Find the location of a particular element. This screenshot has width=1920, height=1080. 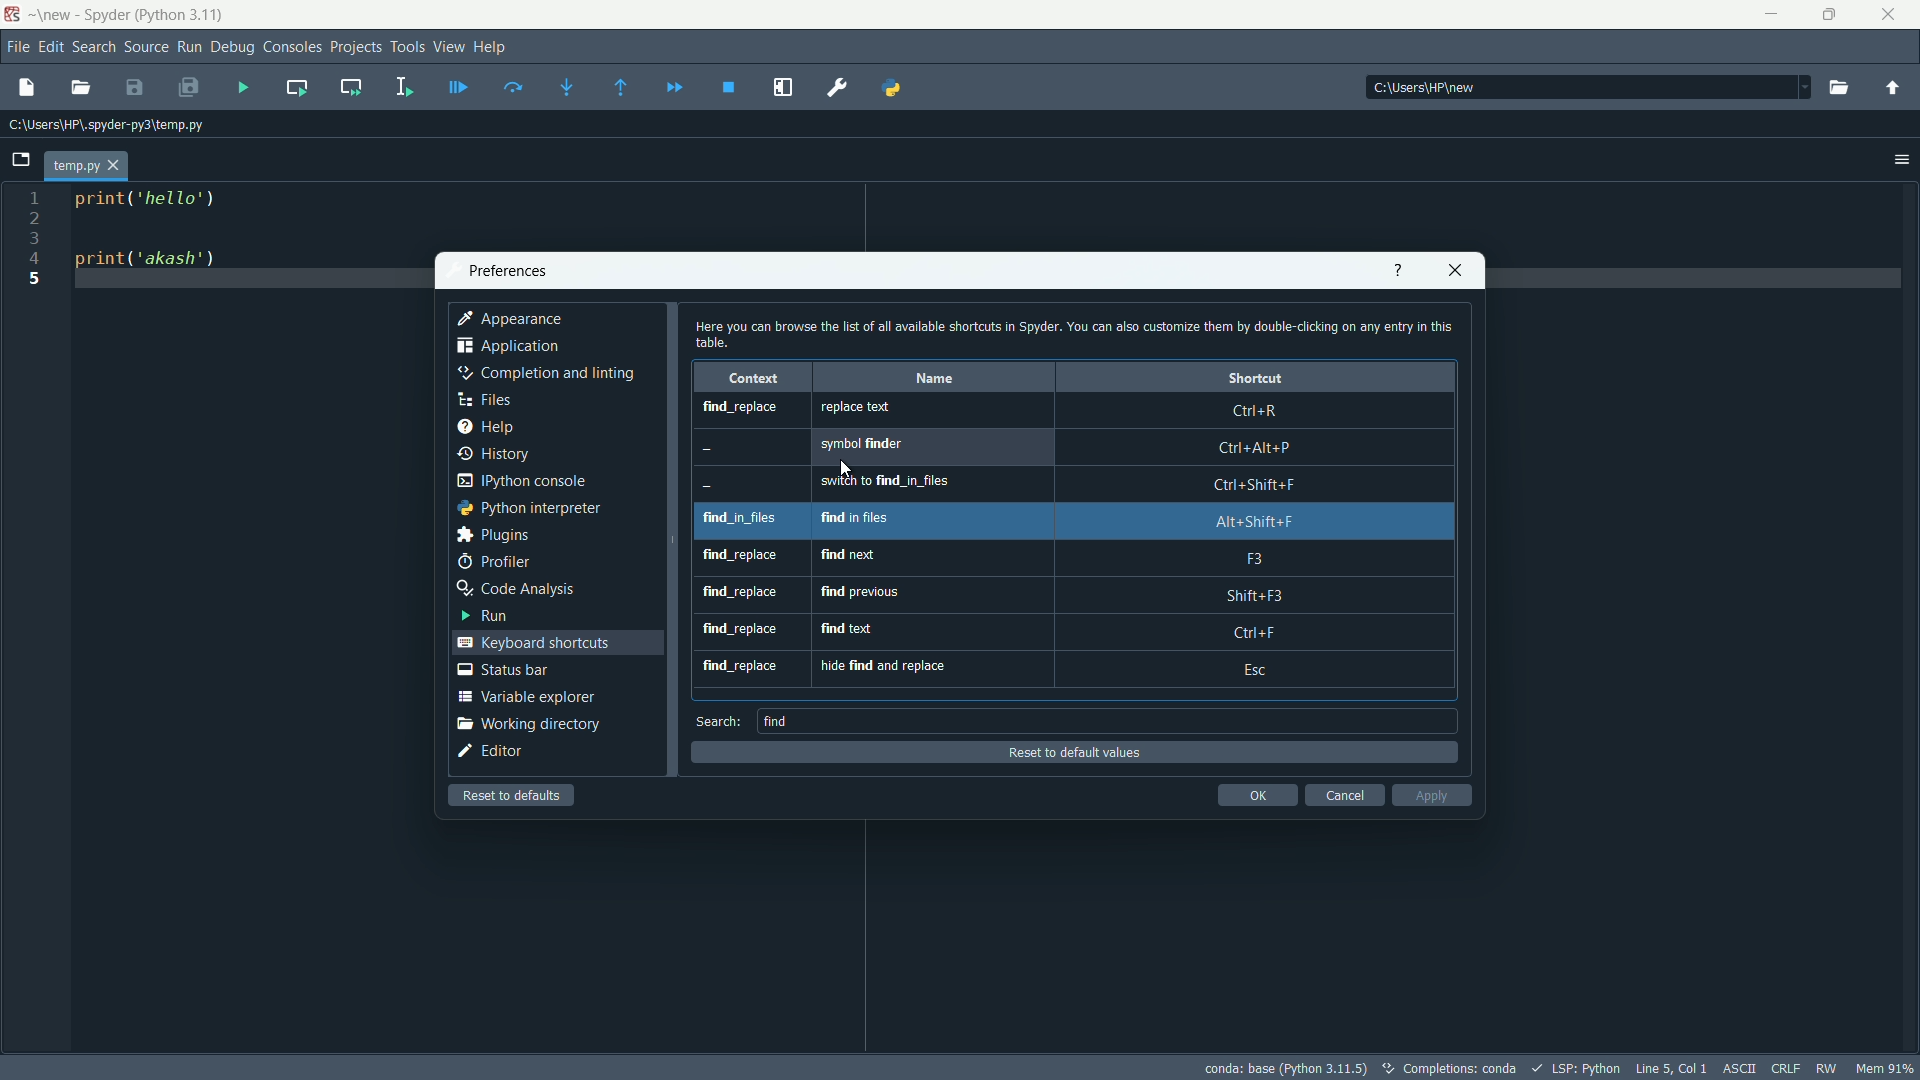

2 is located at coordinates (35, 218).